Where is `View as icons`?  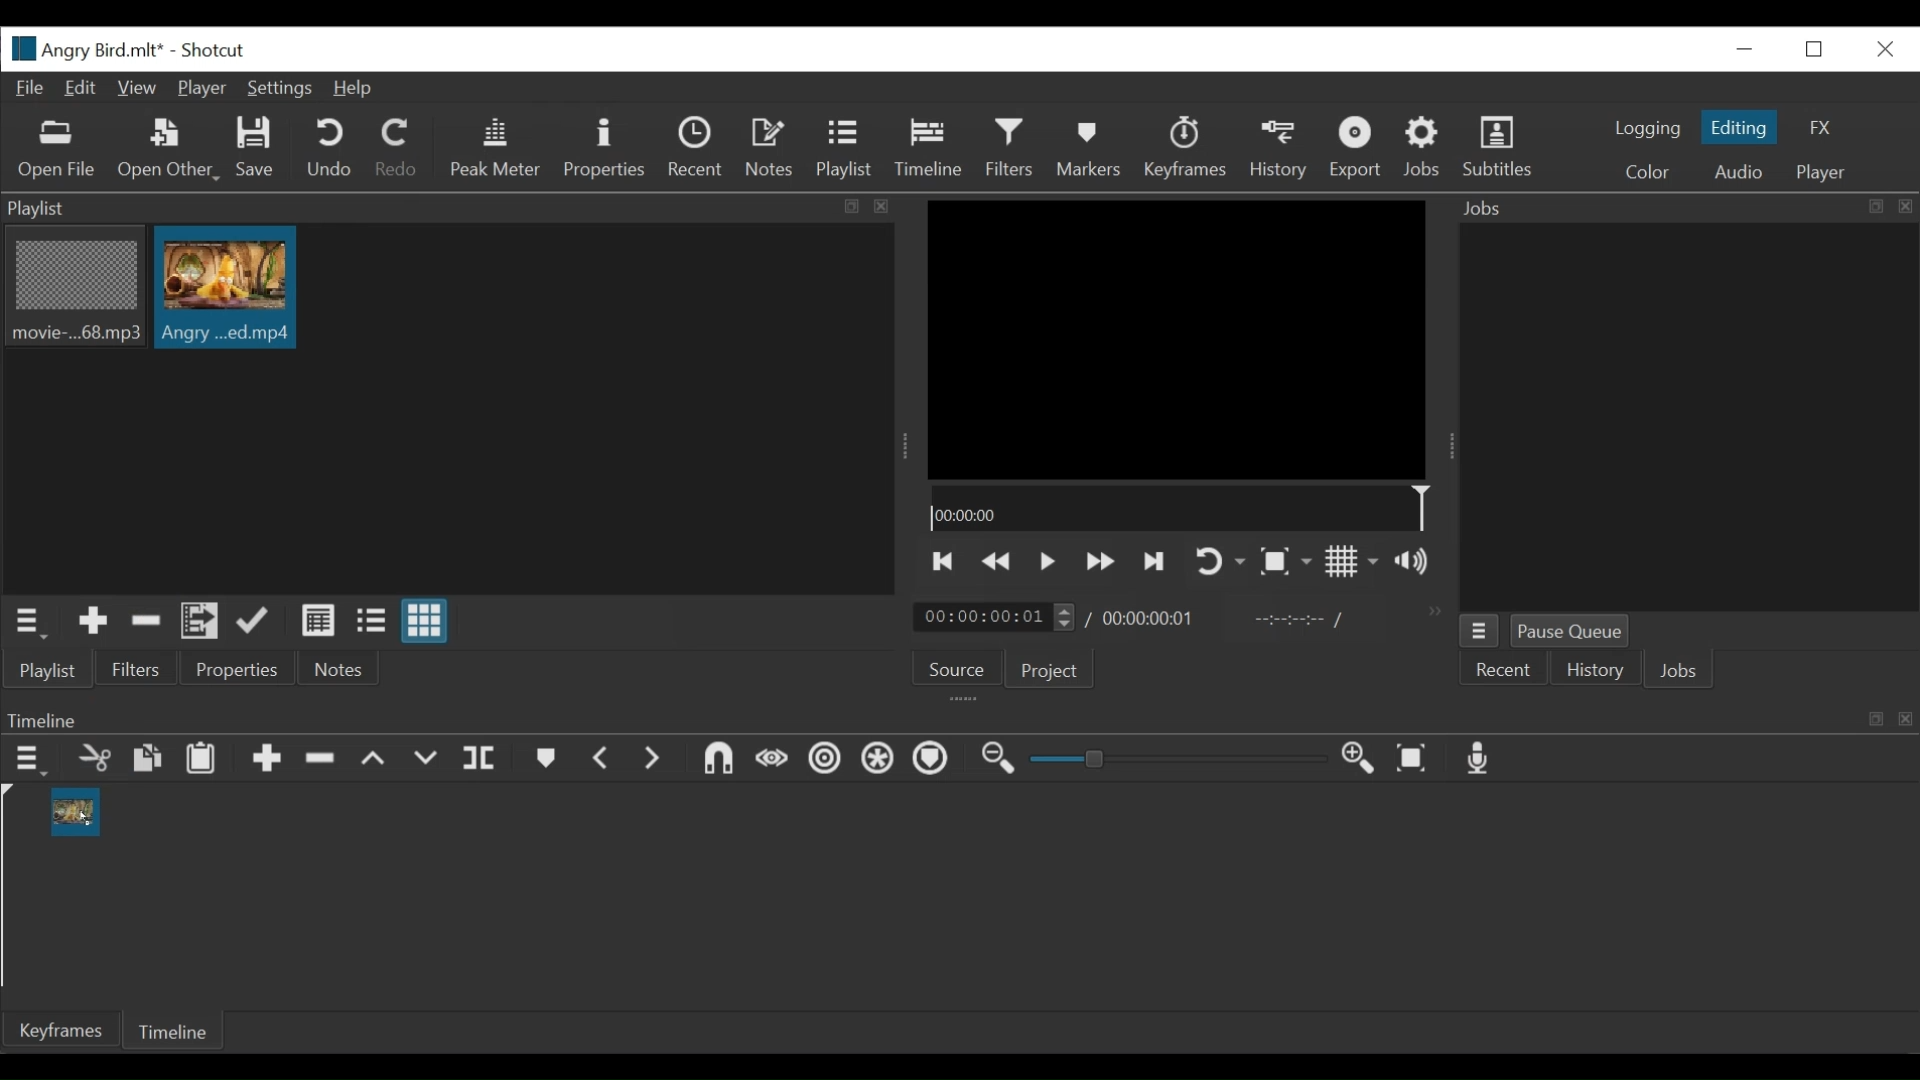
View as icons is located at coordinates (425, 621).